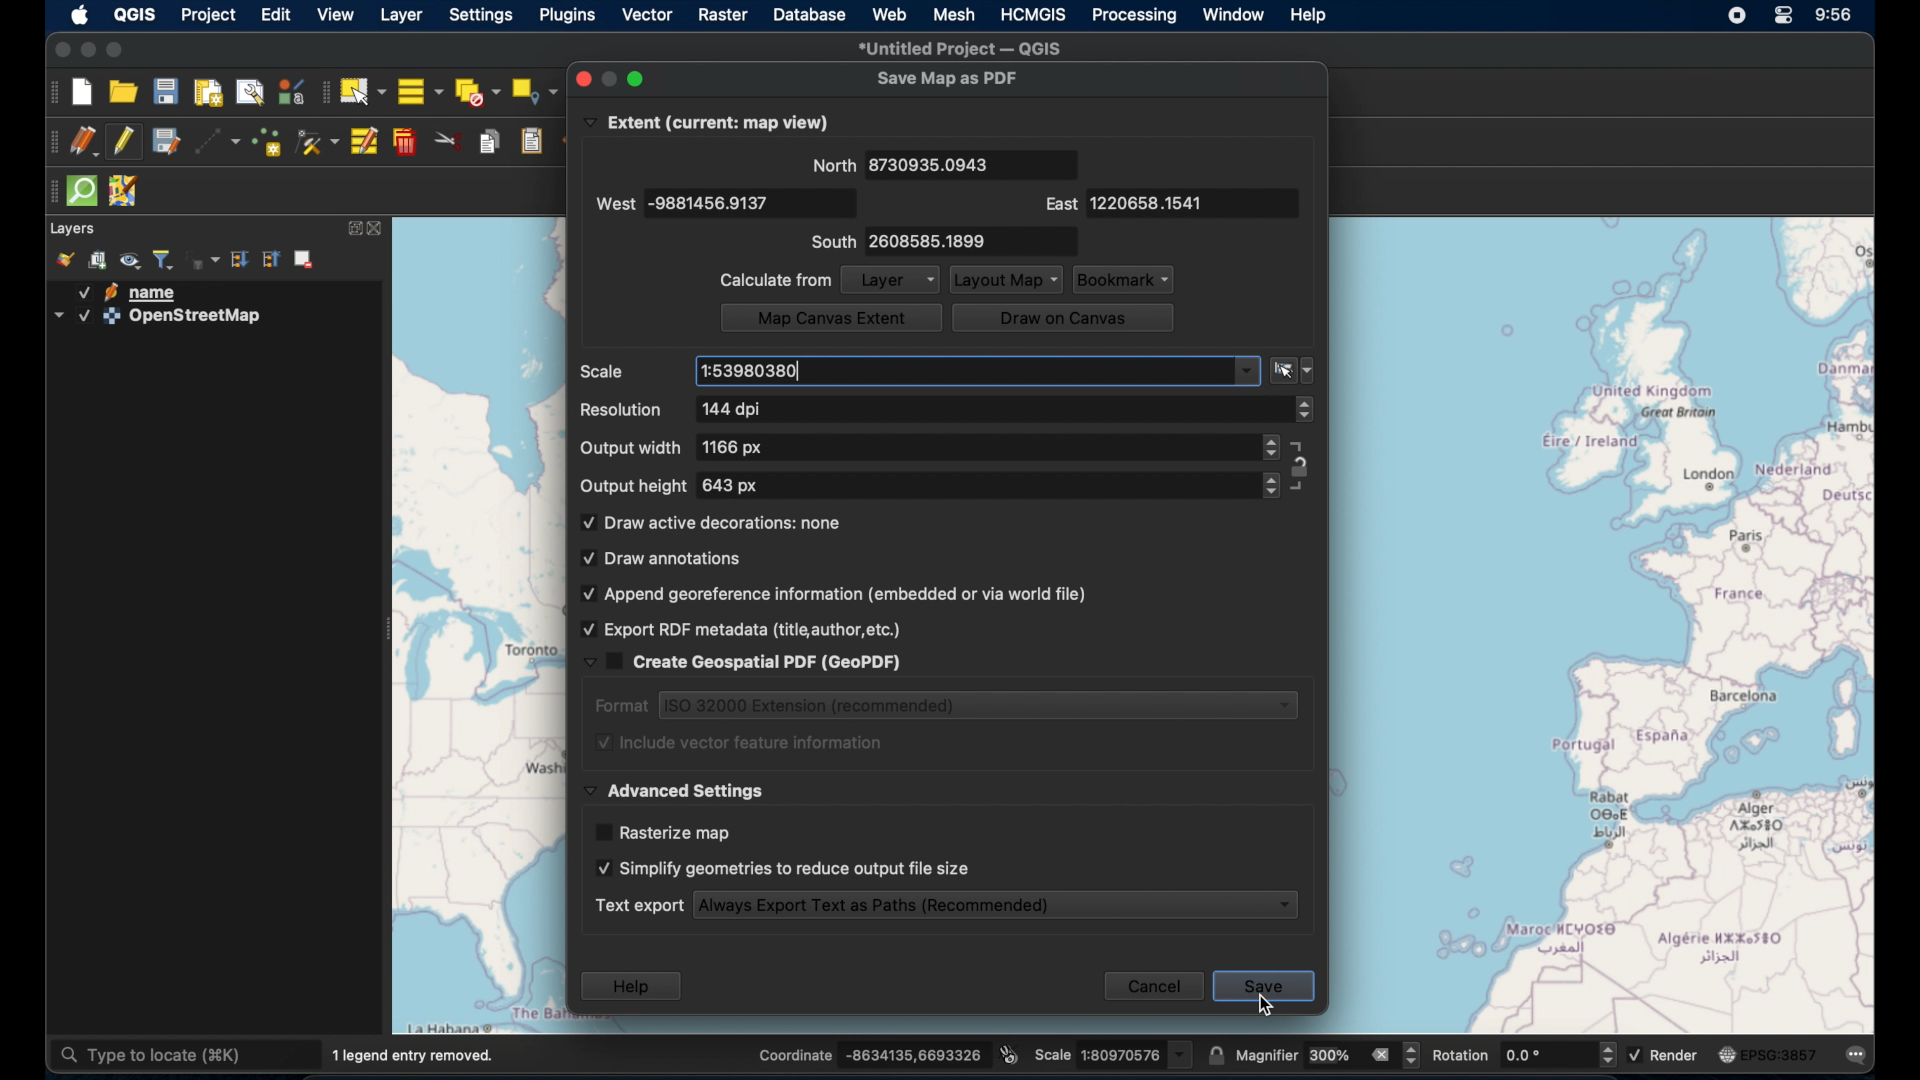 The width and height of the screenshot is (1920, 1080). Describe the element at coordinates (61, 50) in the screenshot. I see `close` at that location.